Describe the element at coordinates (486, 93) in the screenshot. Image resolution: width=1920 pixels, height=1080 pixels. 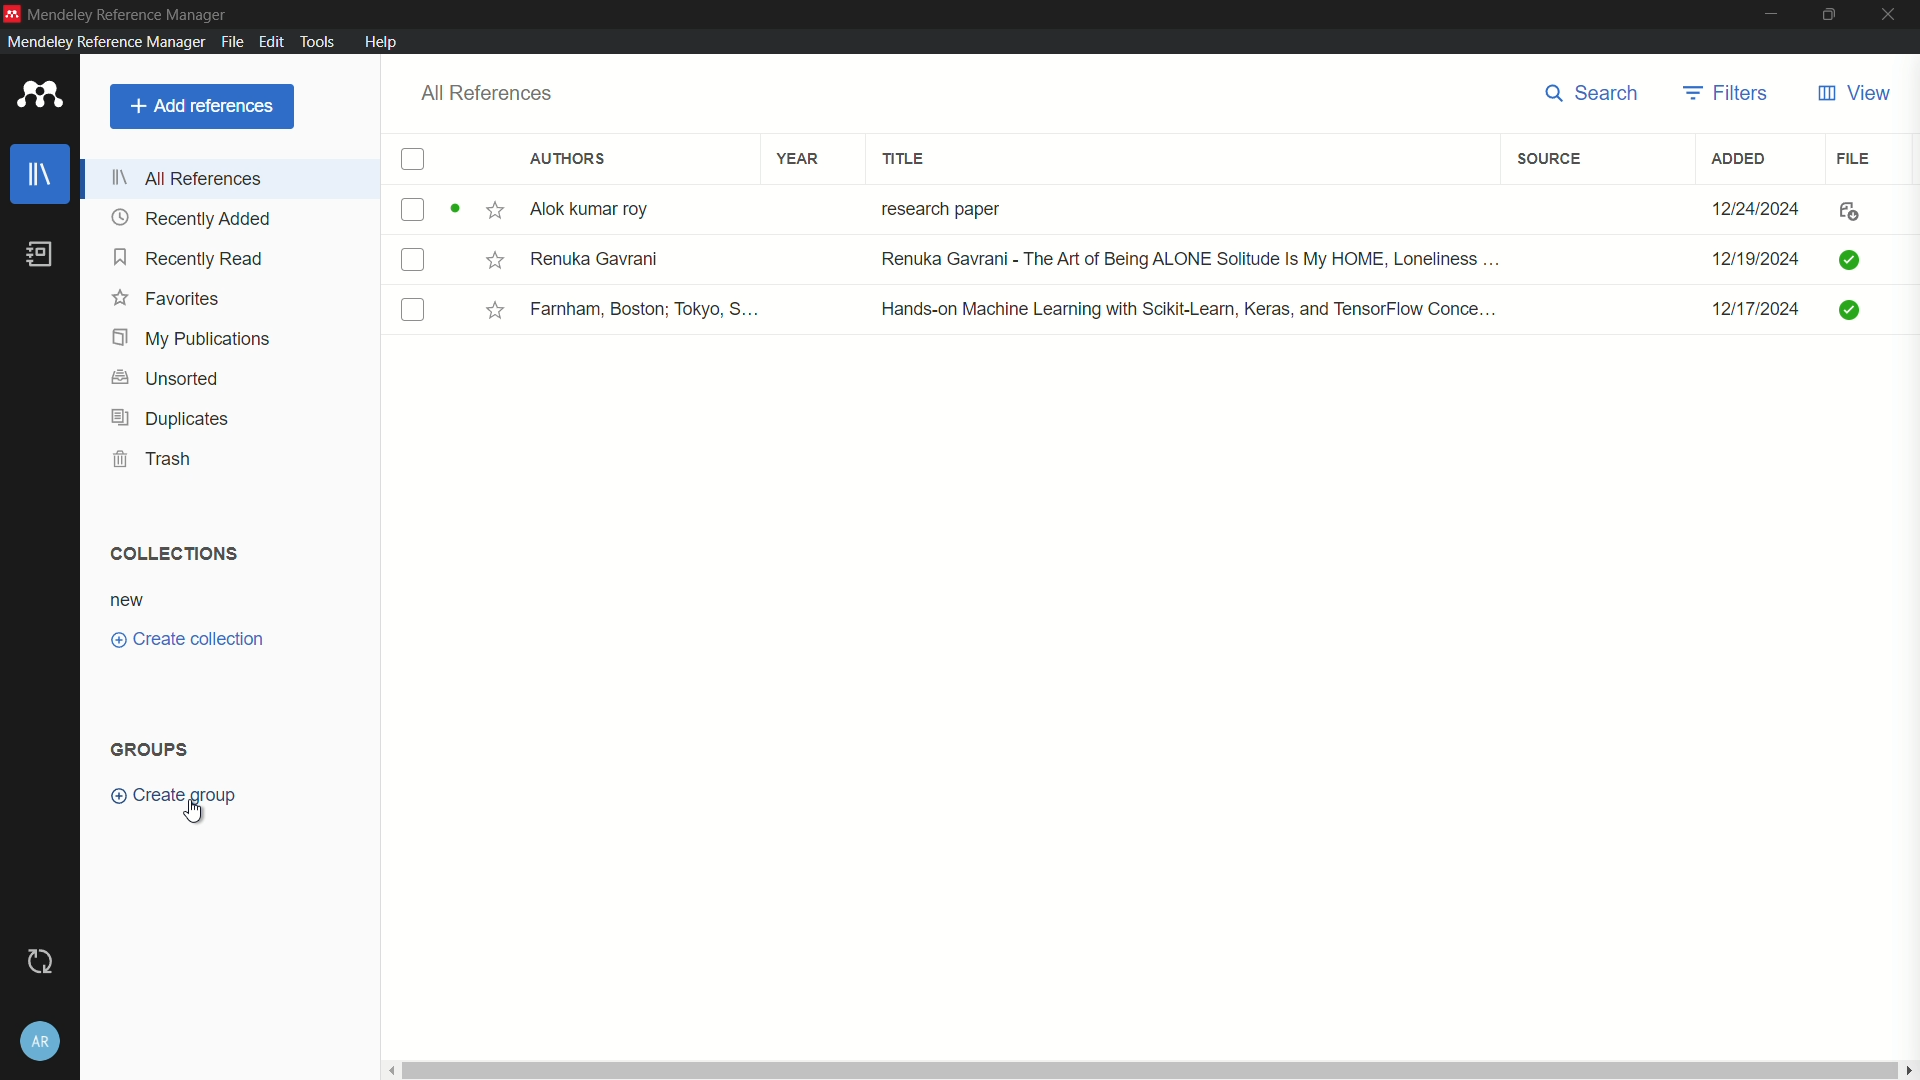
I see `all references` at that location.